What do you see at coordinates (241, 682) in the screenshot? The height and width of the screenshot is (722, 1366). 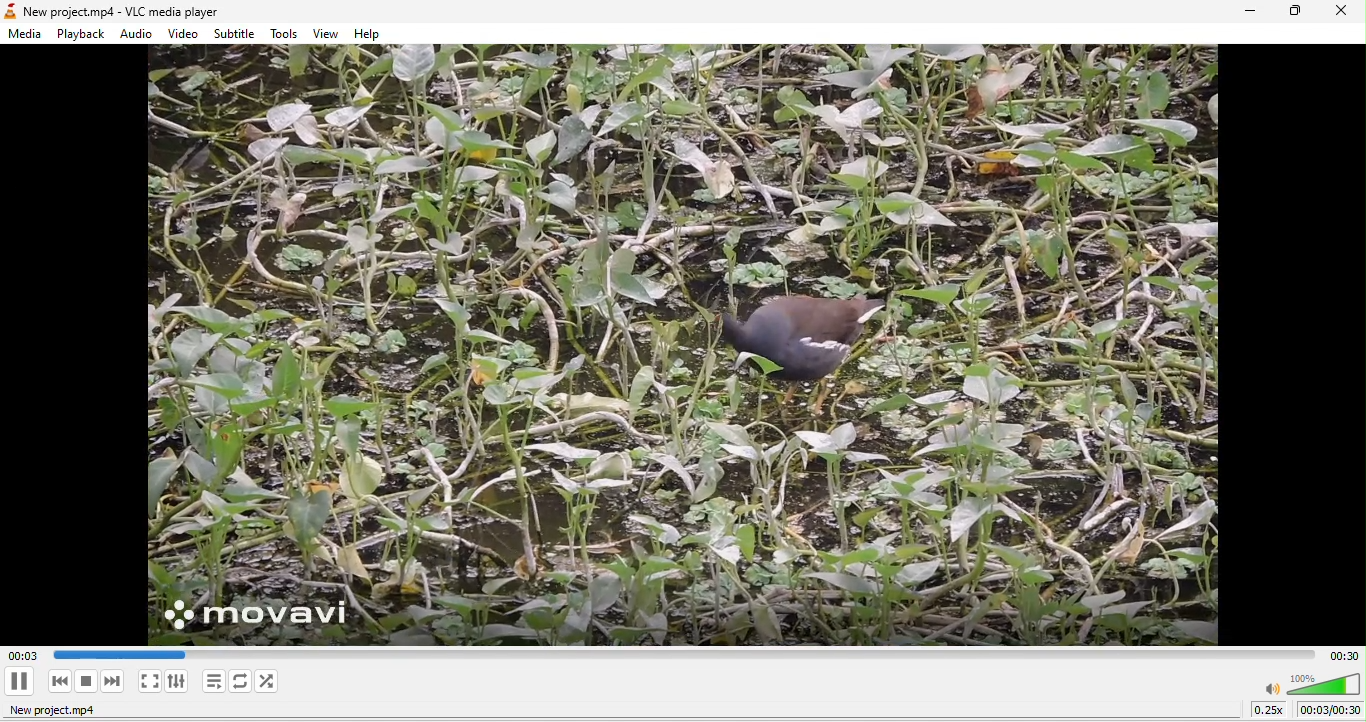 I see `click to toggle between loop all` at bounding box center [241, 682].